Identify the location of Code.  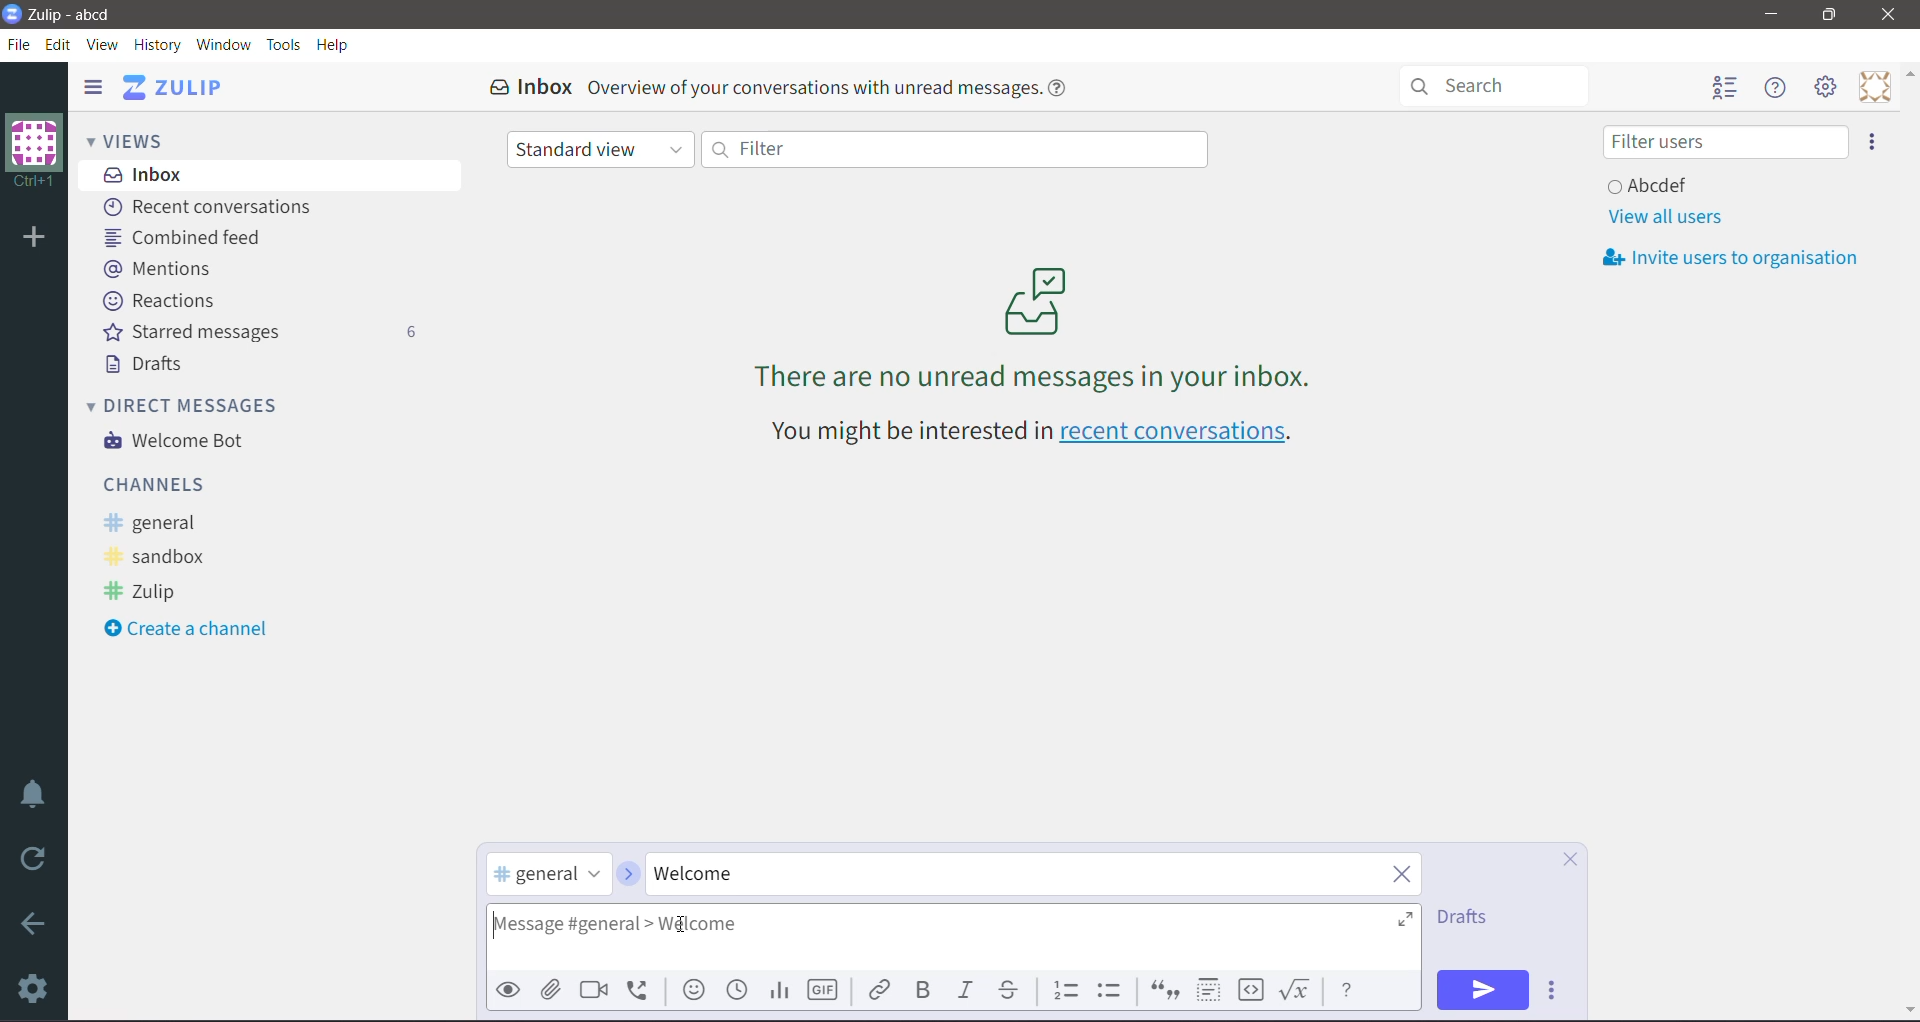
(1251, 991).